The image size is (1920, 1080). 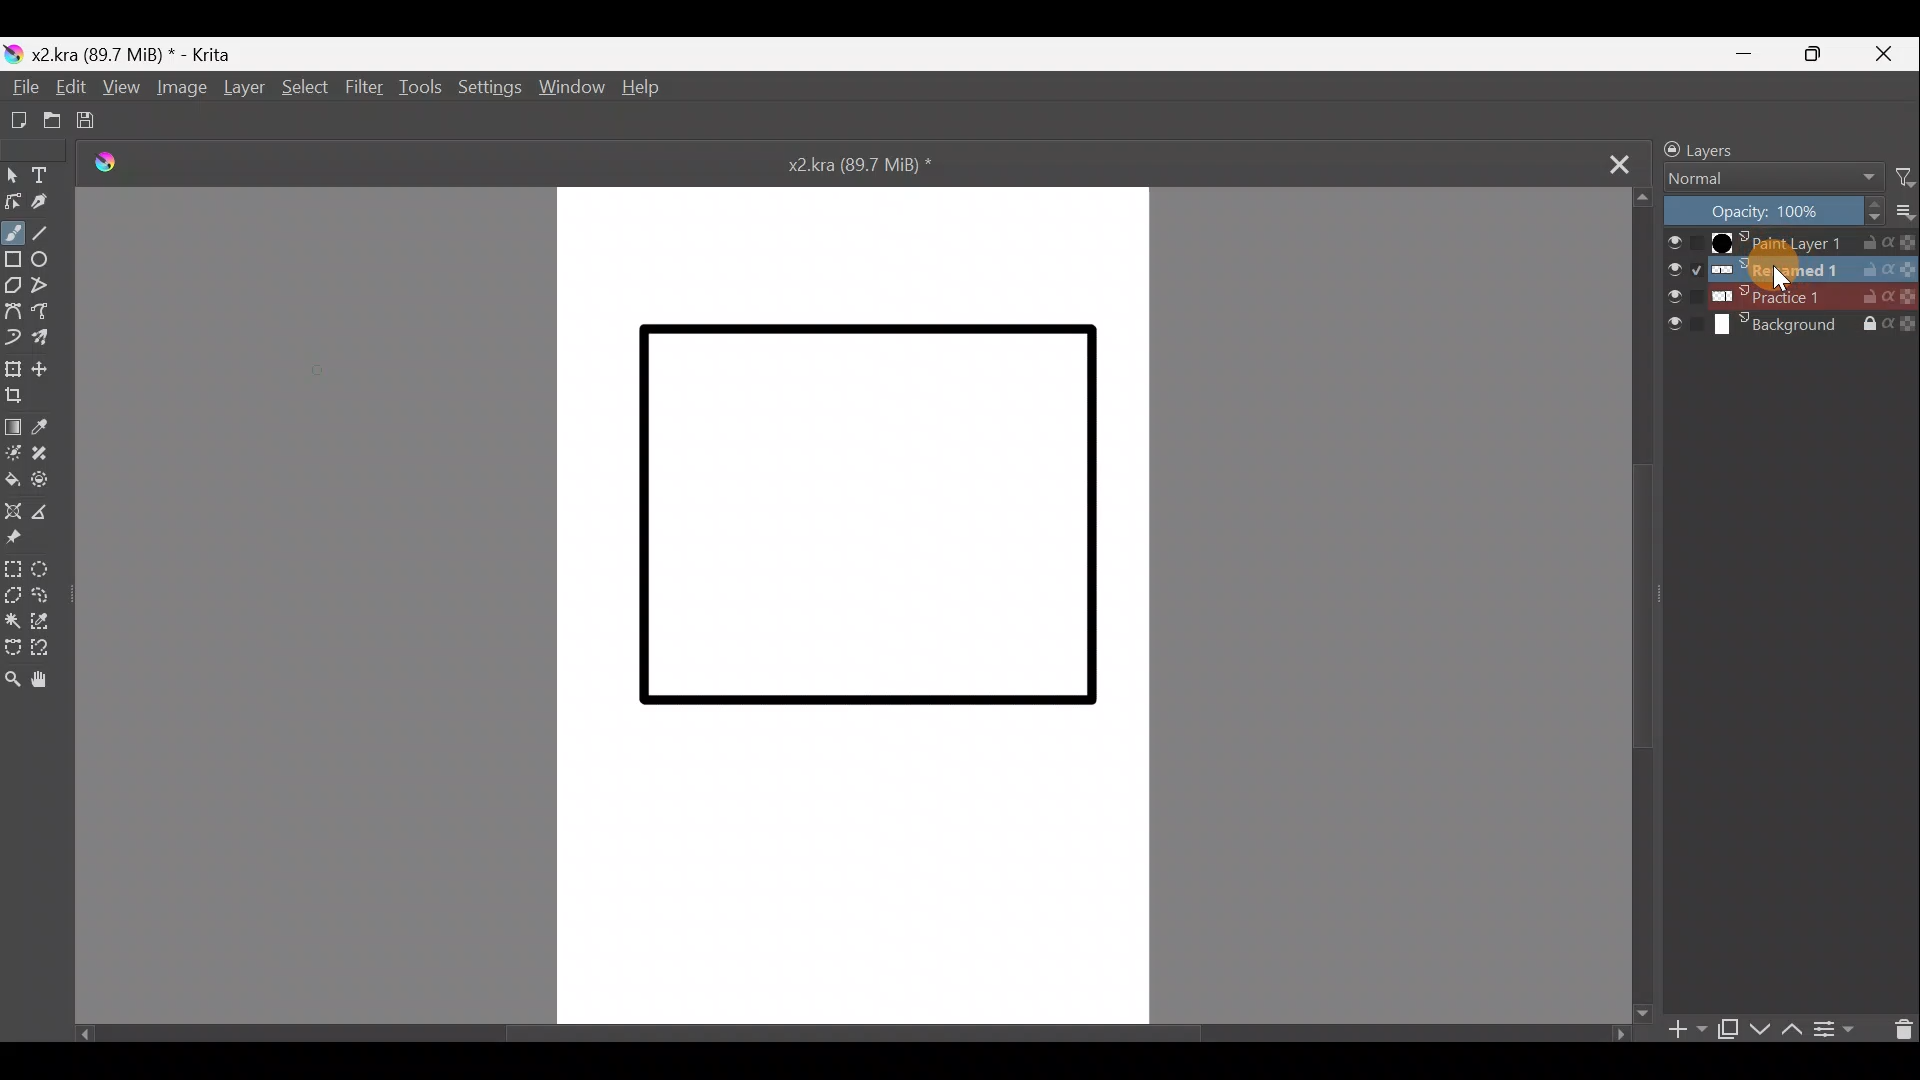 What do you see at coordinates (87, 121) in the screenshot?
I see `Save` at bounding box center [87, 121].